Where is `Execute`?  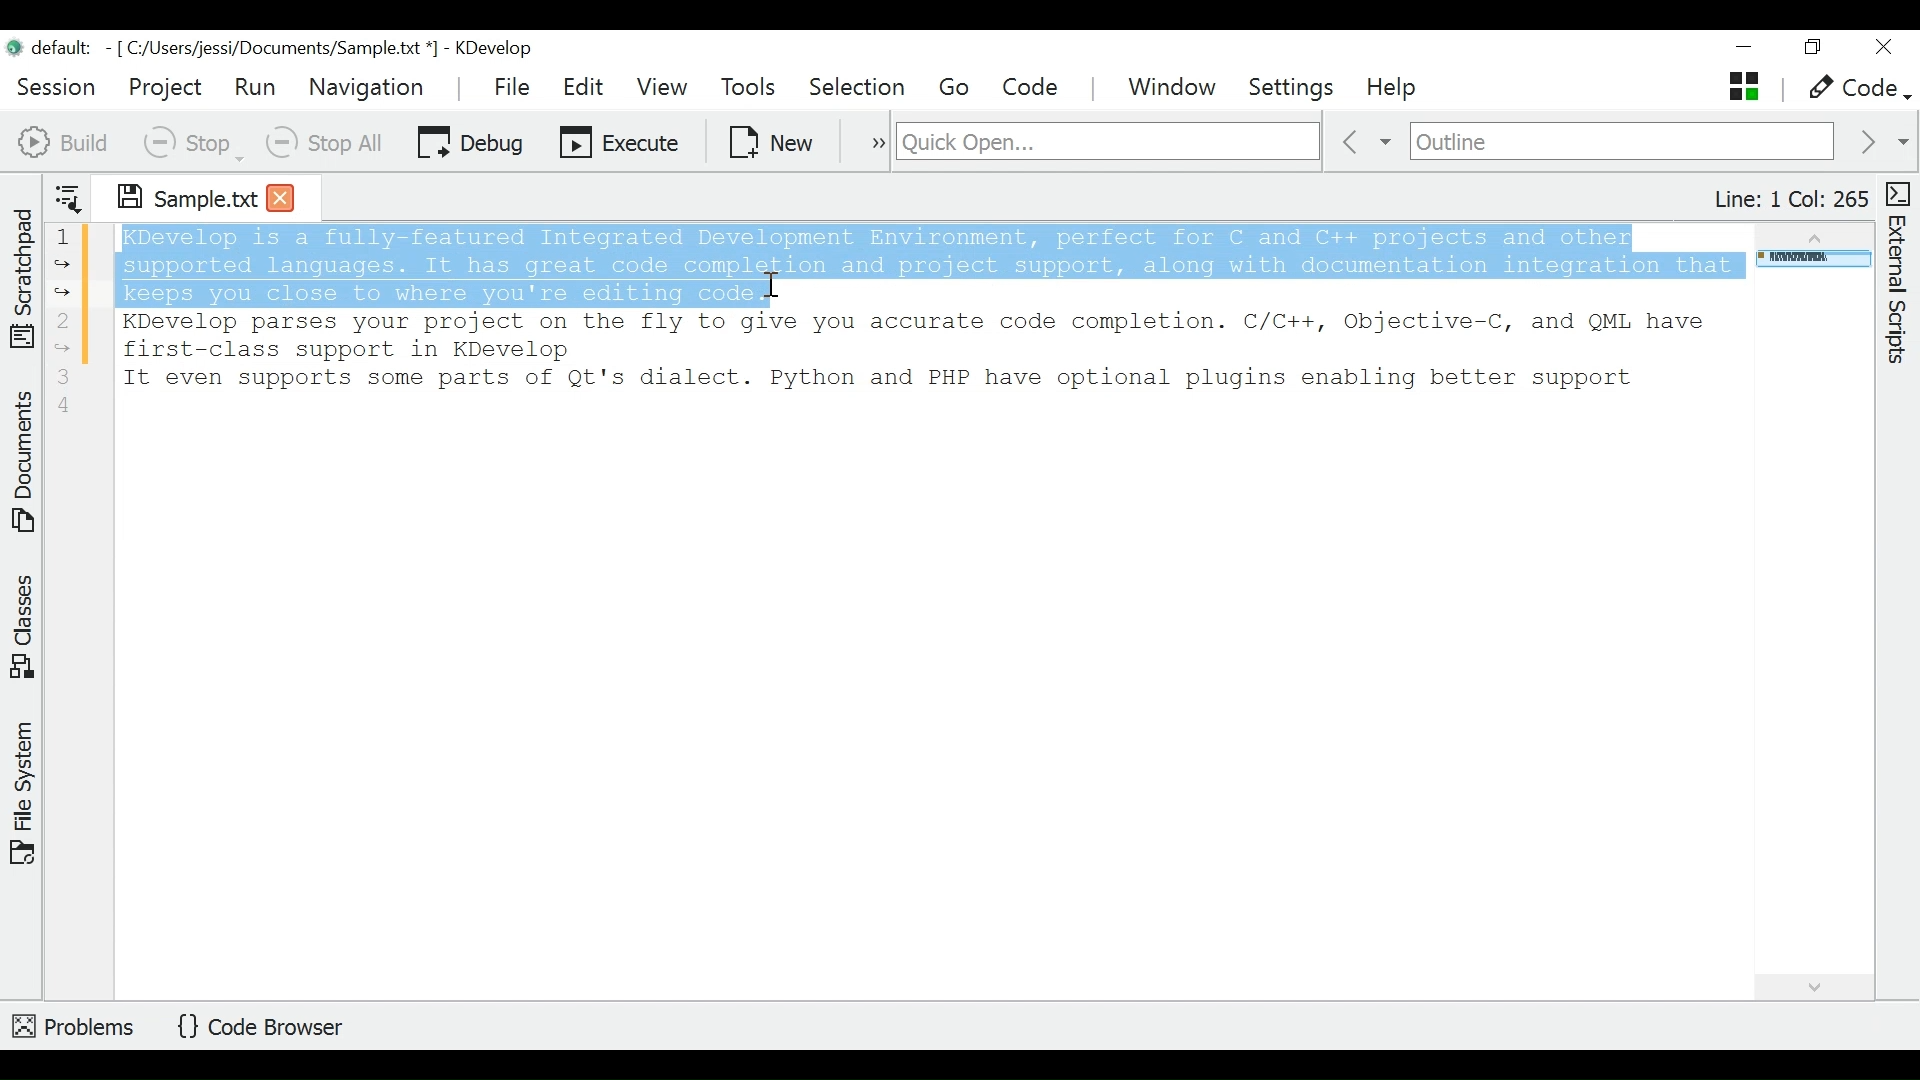 Execute is located at coordinates (621, 140).